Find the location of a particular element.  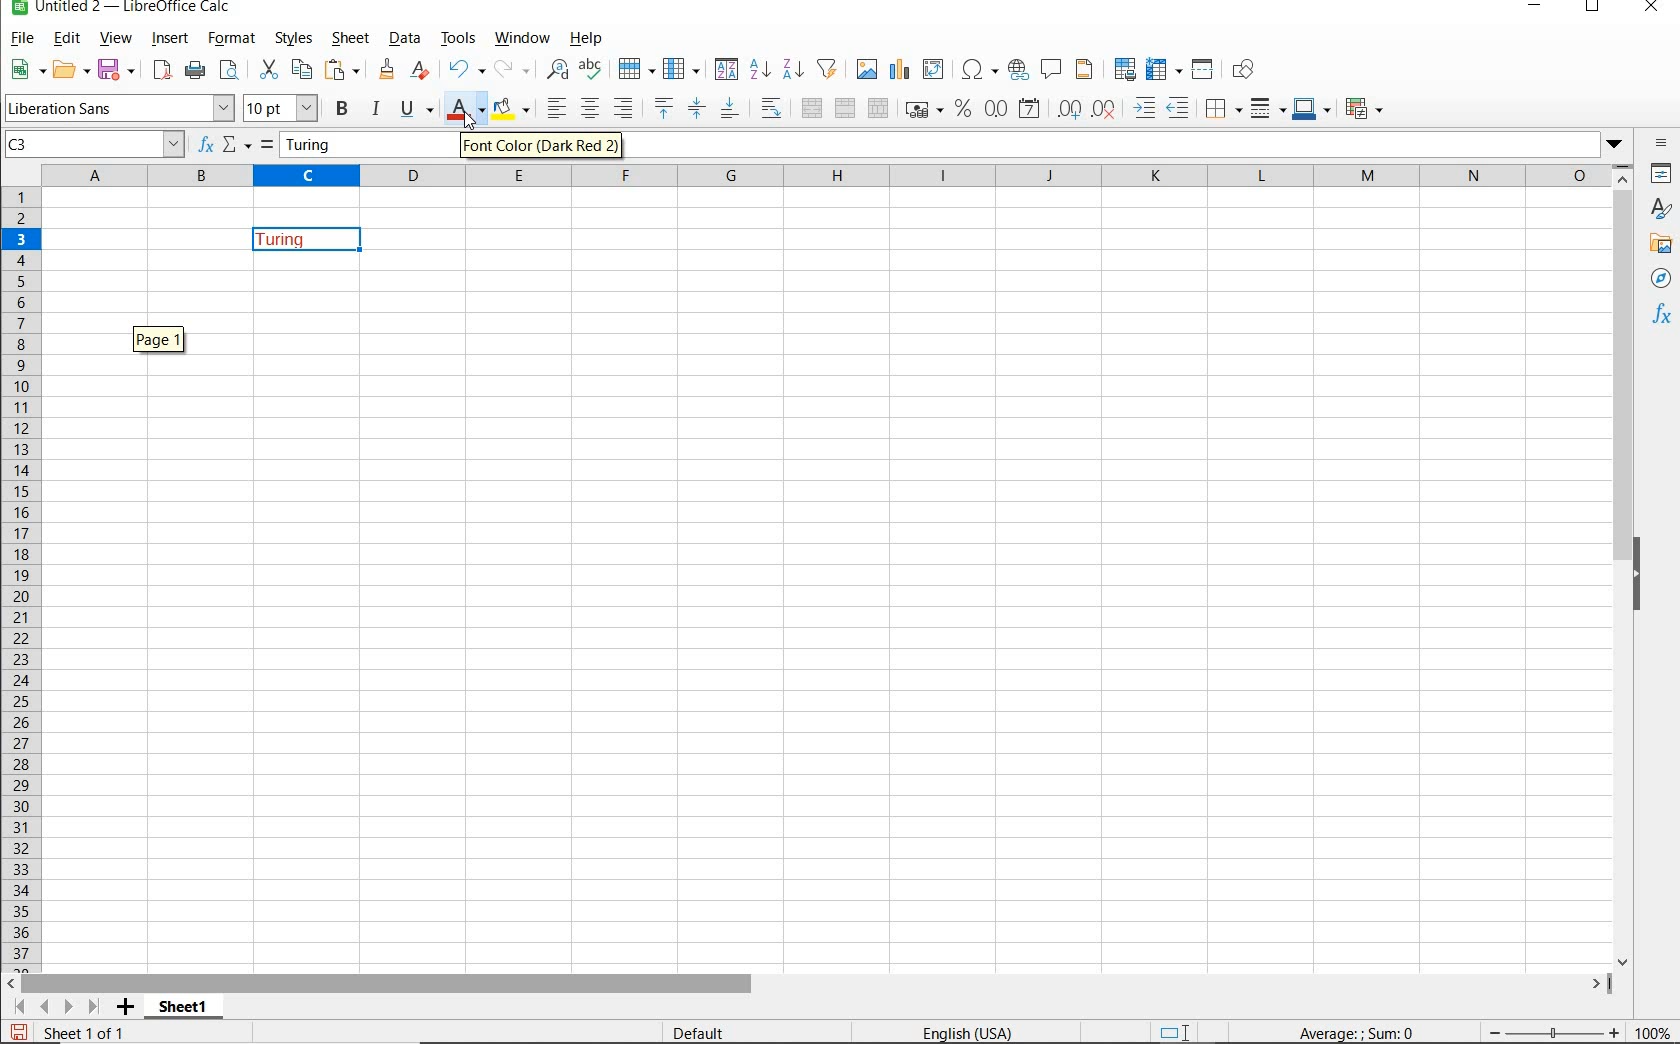

DEFAULT is located at coordinates (699, 1030).